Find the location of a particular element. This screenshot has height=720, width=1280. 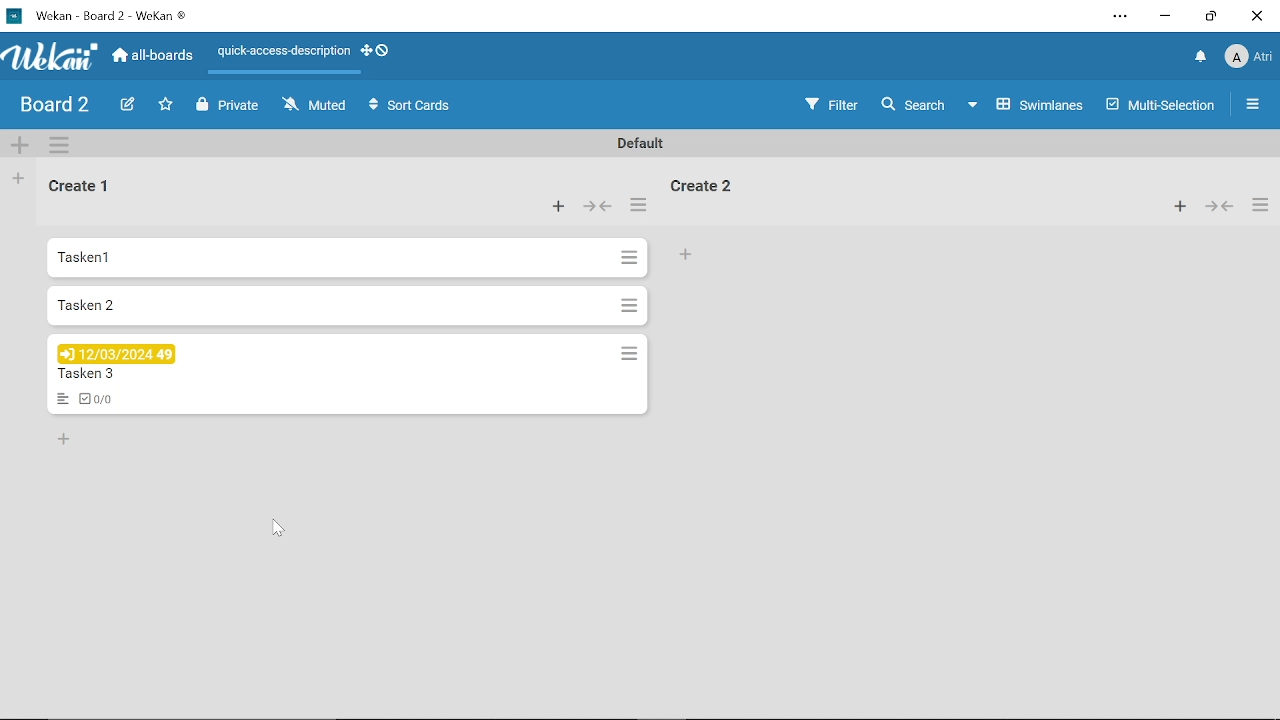

all-boards is located at coordinates (151, 55).